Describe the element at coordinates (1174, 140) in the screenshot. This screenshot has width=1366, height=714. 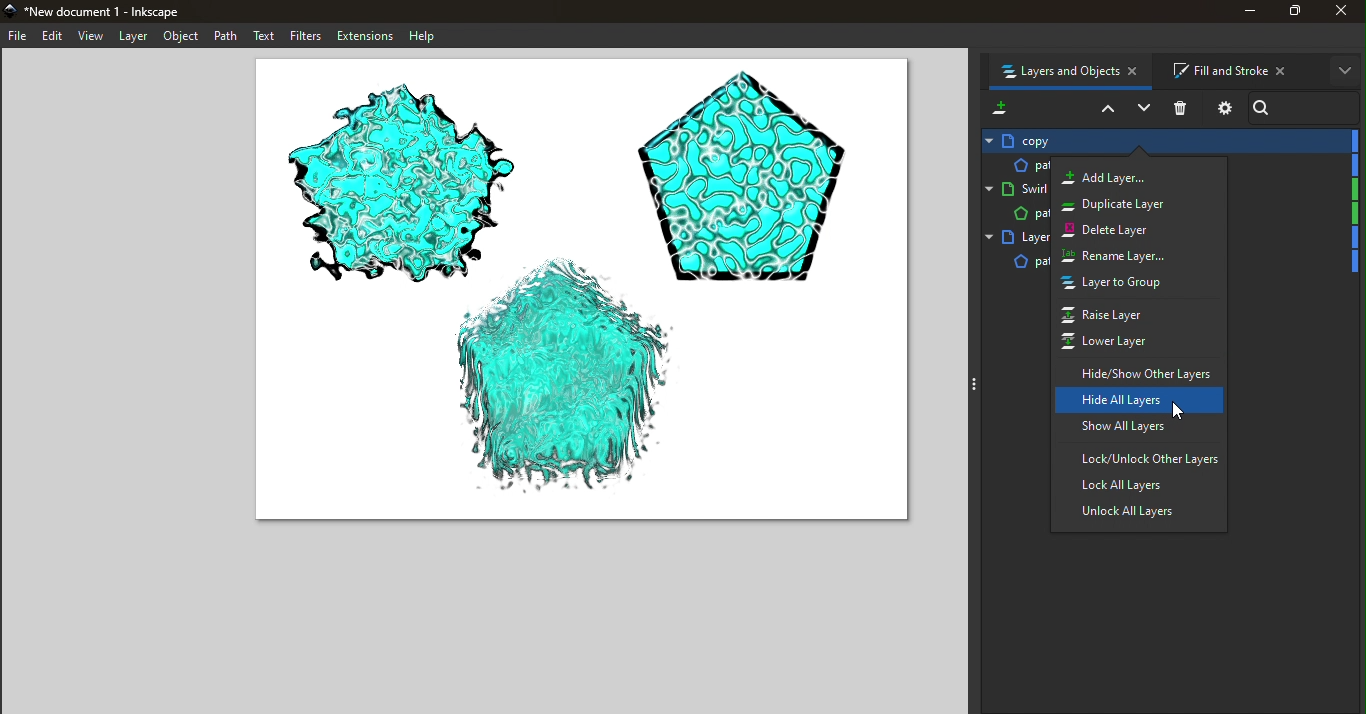
I see `Layer` at that location.